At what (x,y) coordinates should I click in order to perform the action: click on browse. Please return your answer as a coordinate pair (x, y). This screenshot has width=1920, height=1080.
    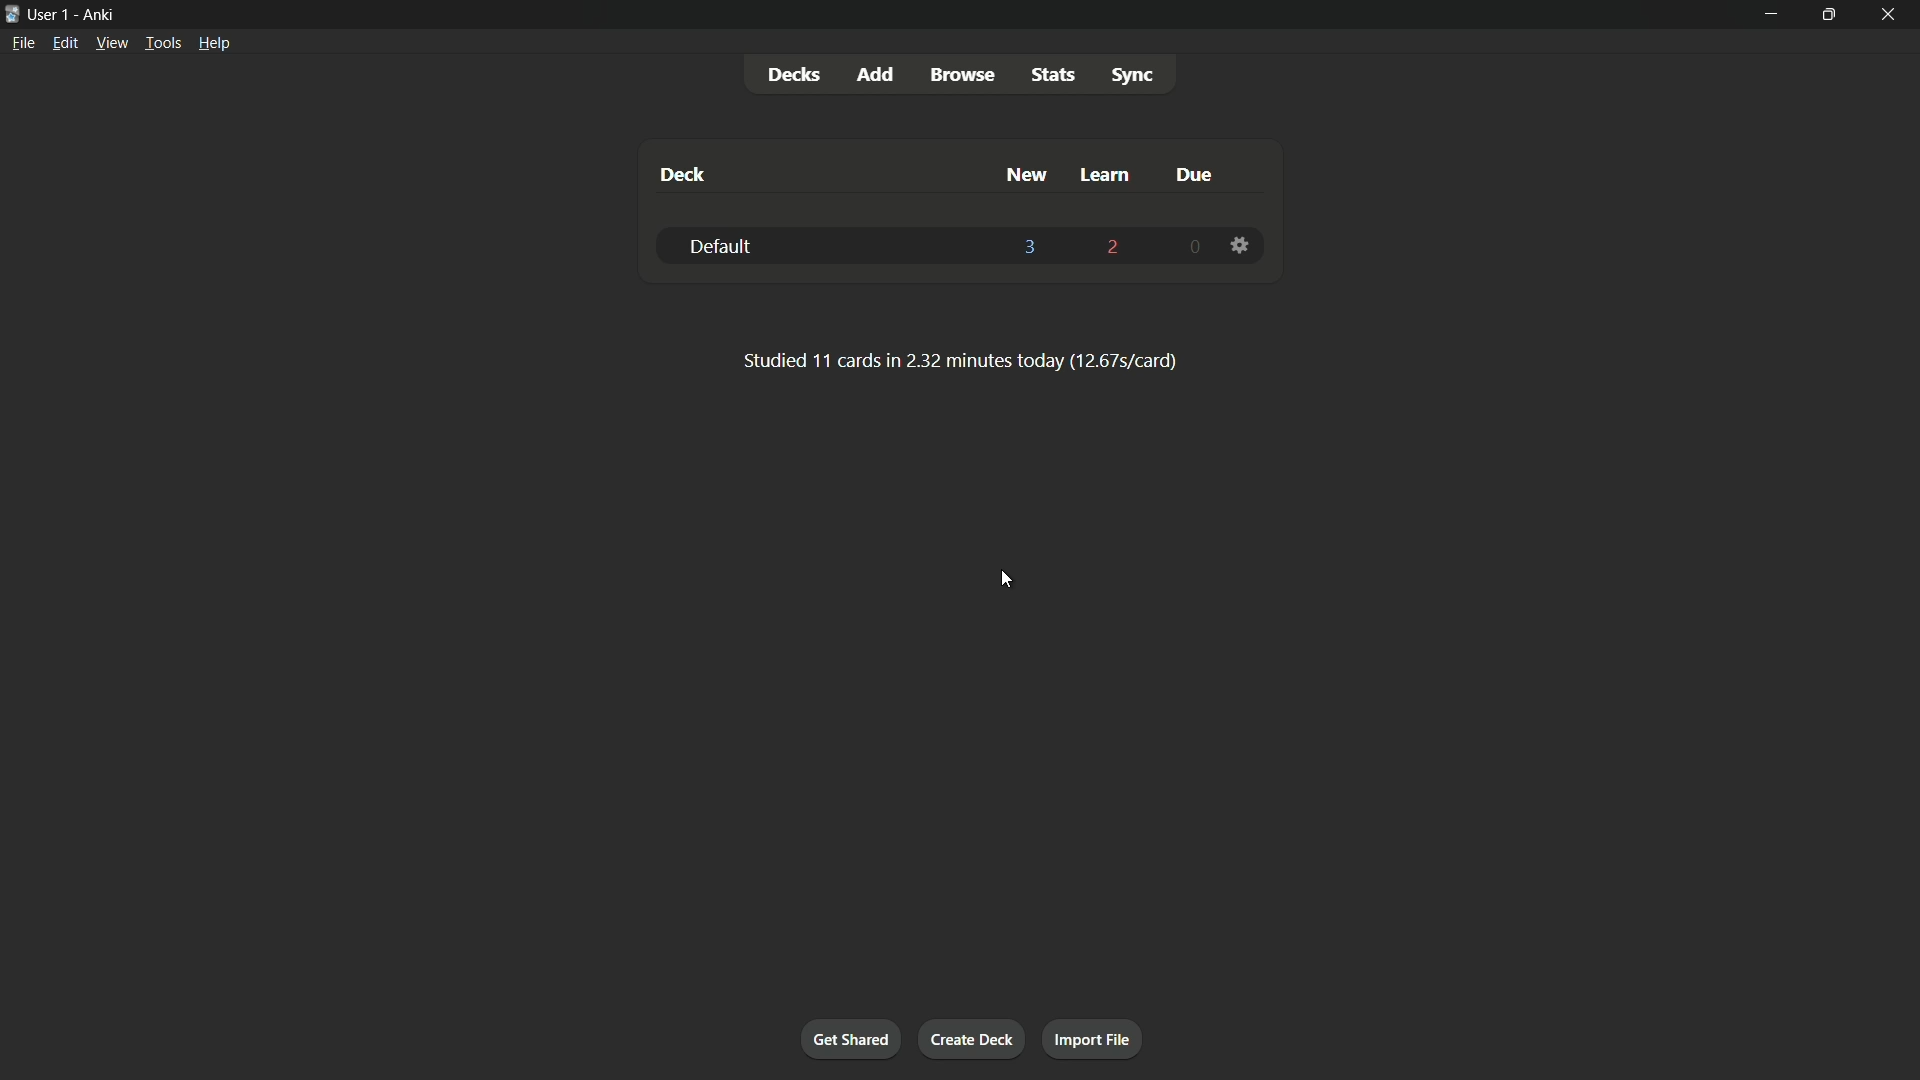
    Looking at the image, I should click on (961, 74).